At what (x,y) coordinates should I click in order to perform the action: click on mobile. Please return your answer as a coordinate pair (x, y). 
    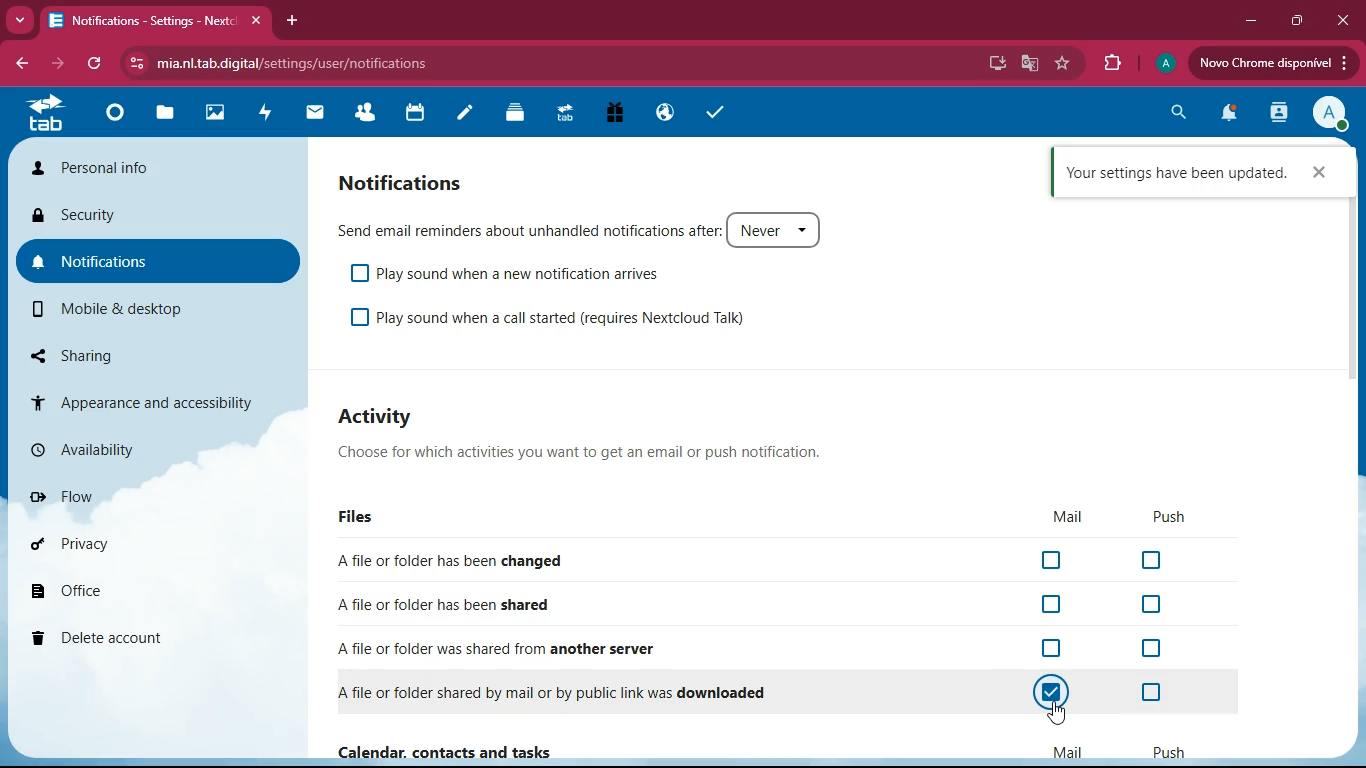
    Looking at the image, I should click on (138, 307).